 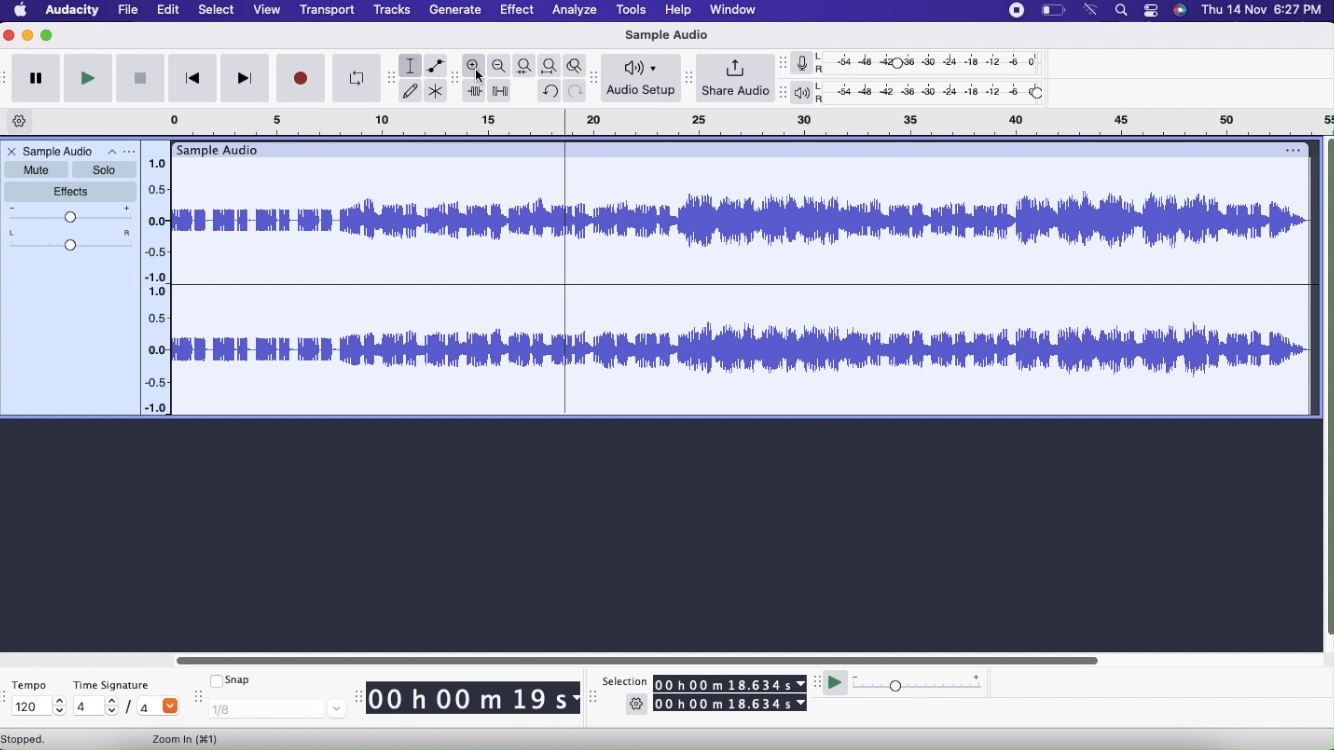 What do you see at coordinates (574, 66) in the screenshot?
I see `Zoom Toggle` at bounding box center [574, 66].